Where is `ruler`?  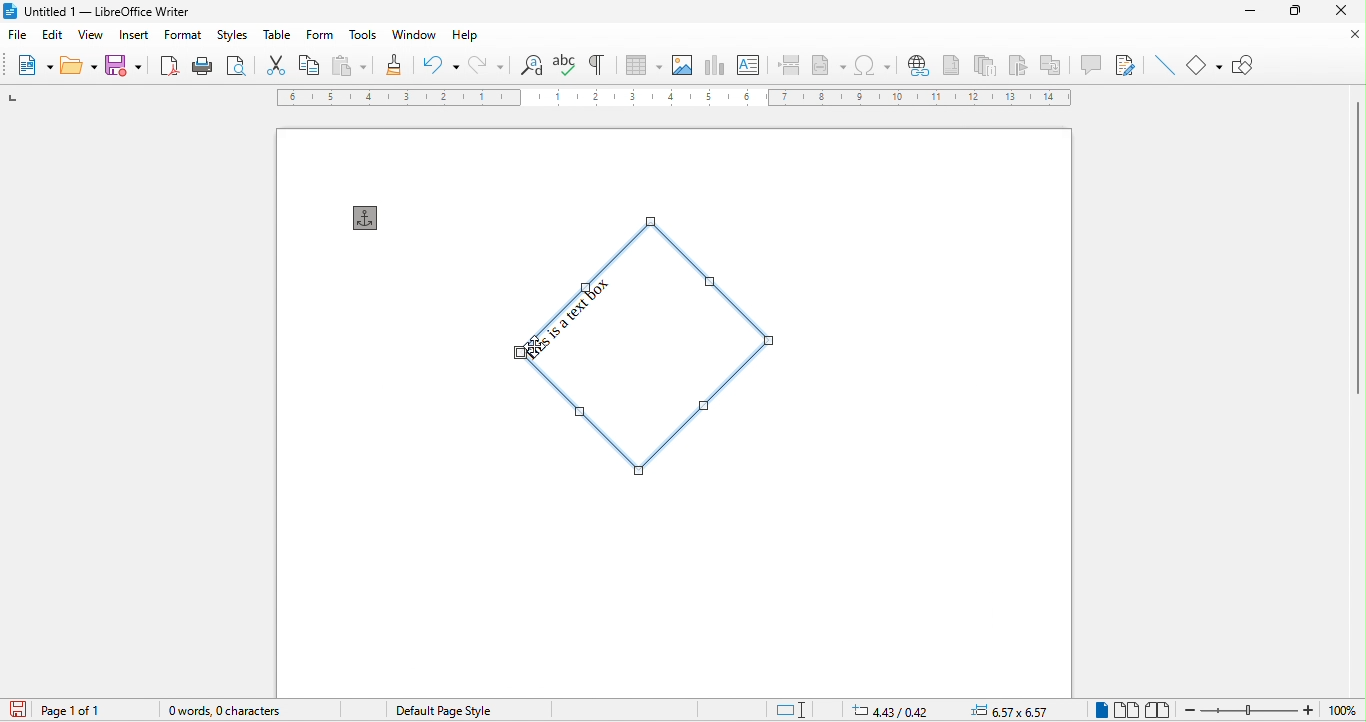
ruler is located at coordinates (675, 97).